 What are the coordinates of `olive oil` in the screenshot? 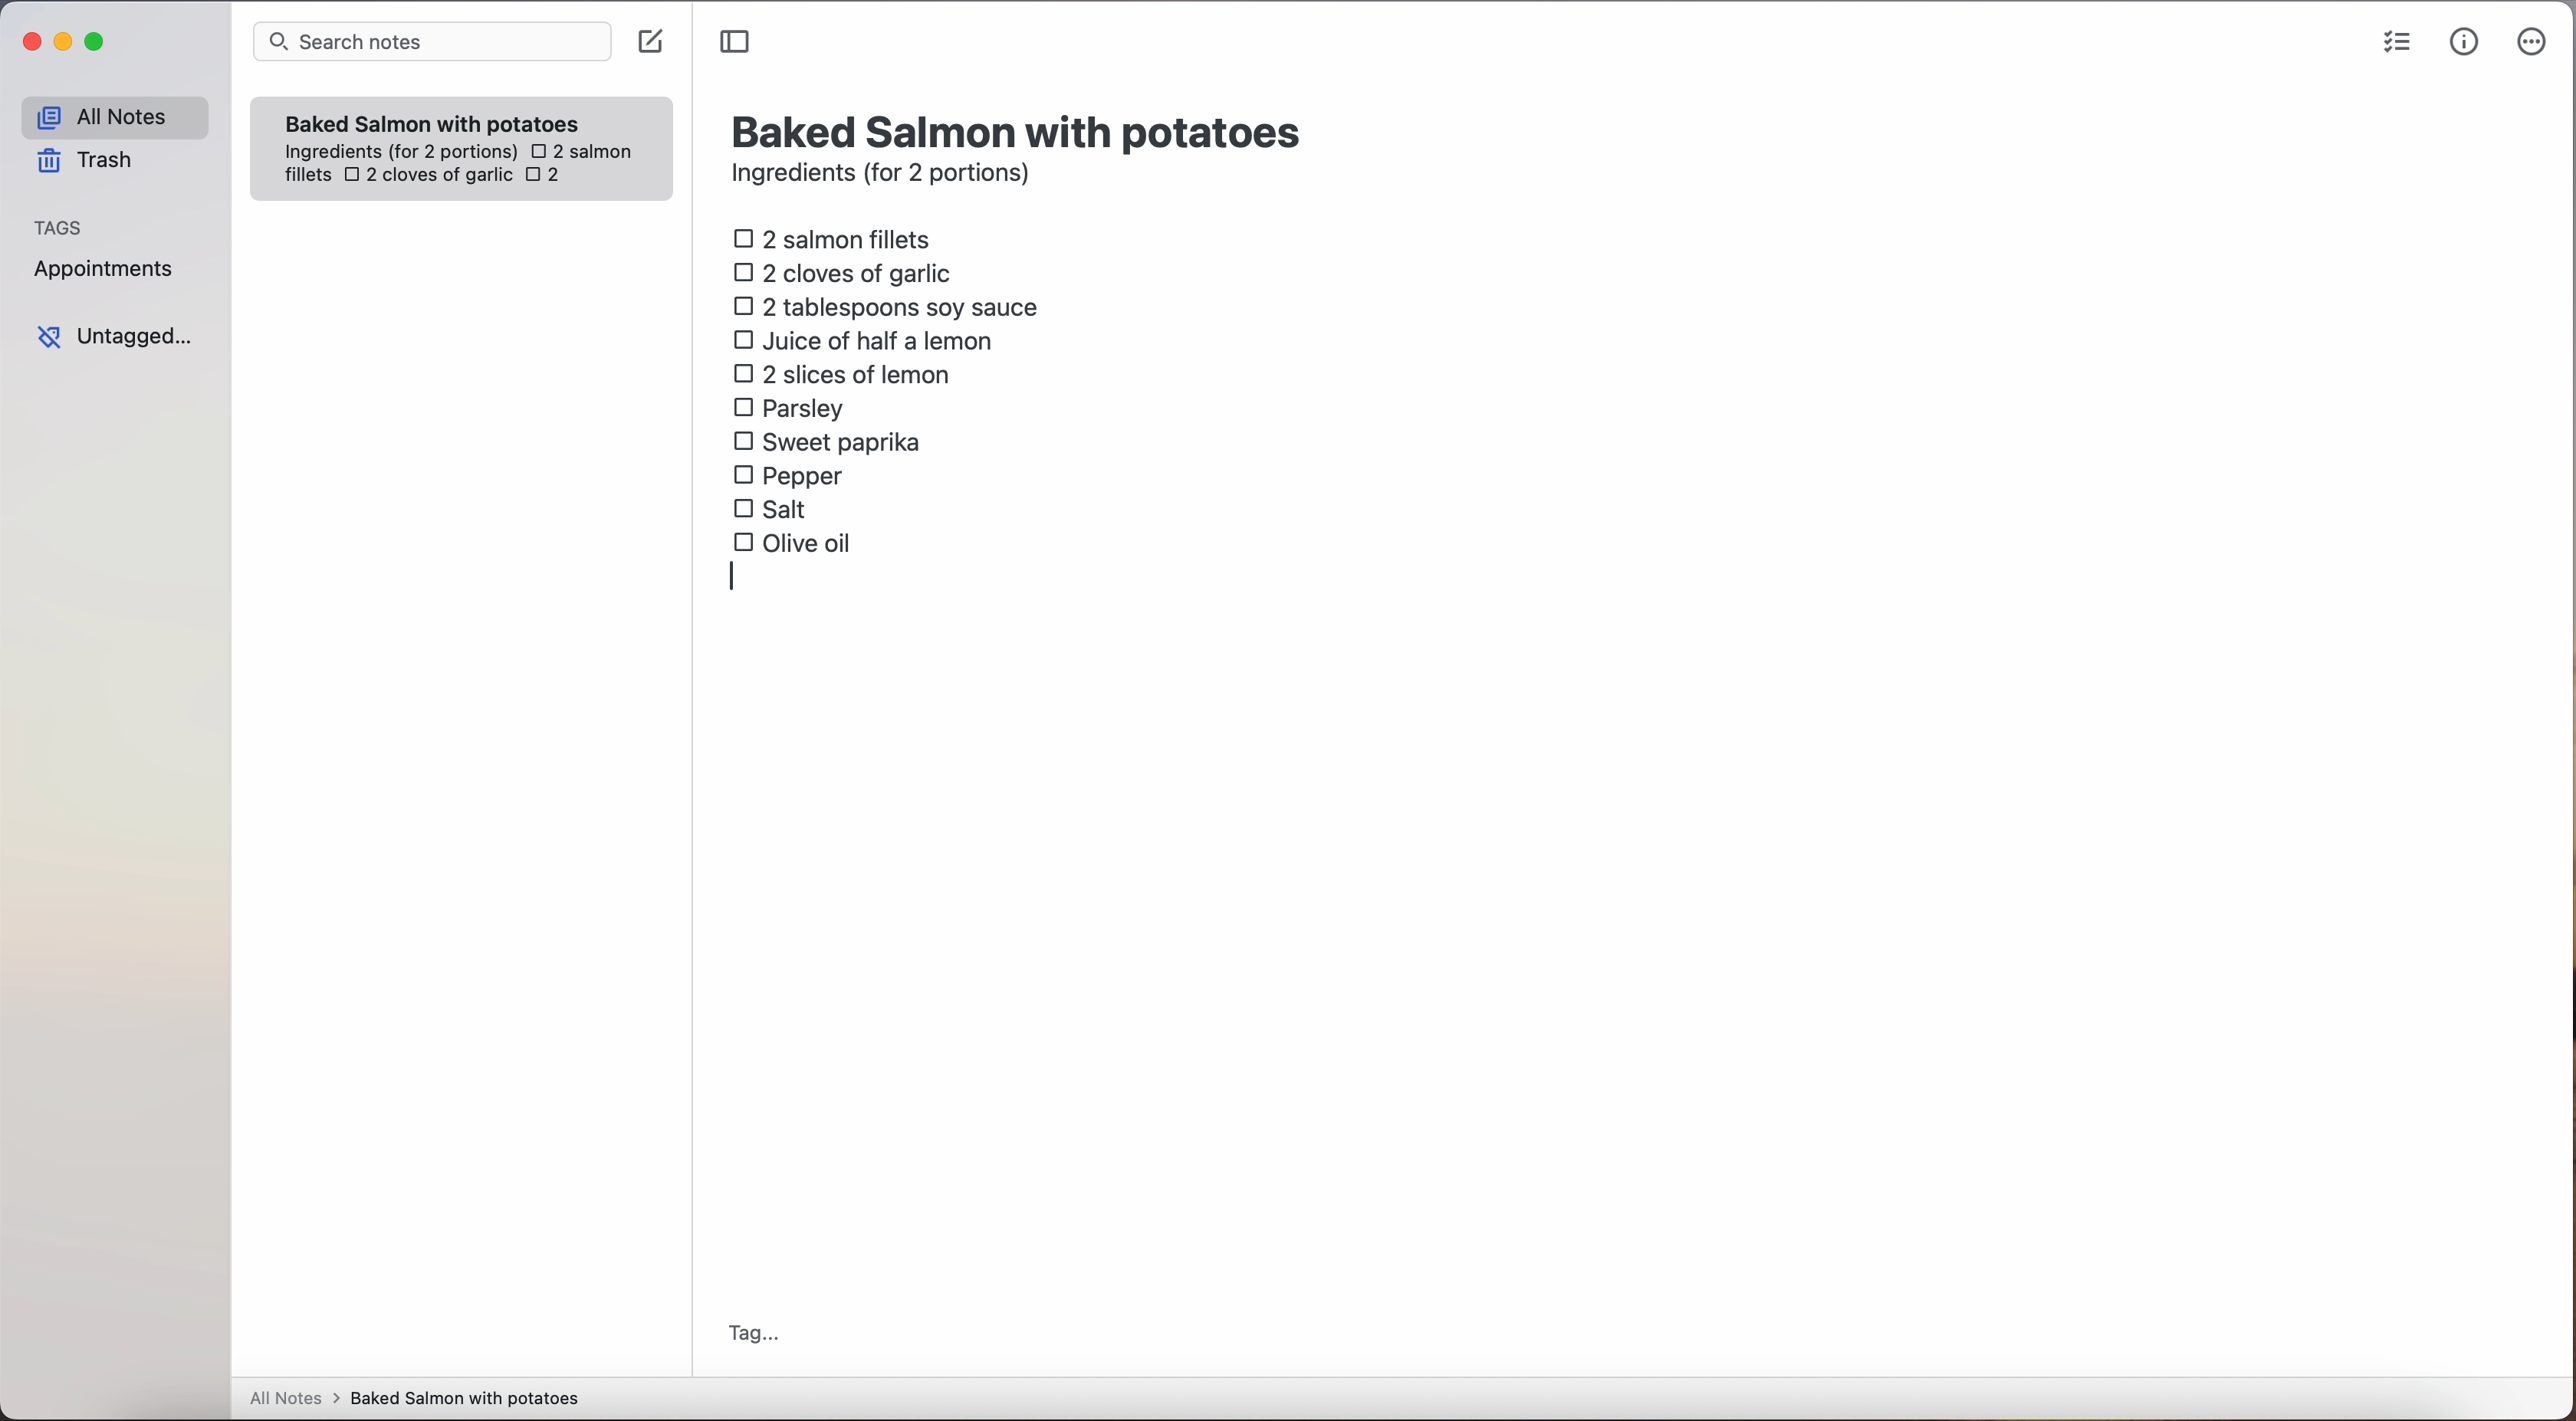 It's located at (794, 541).